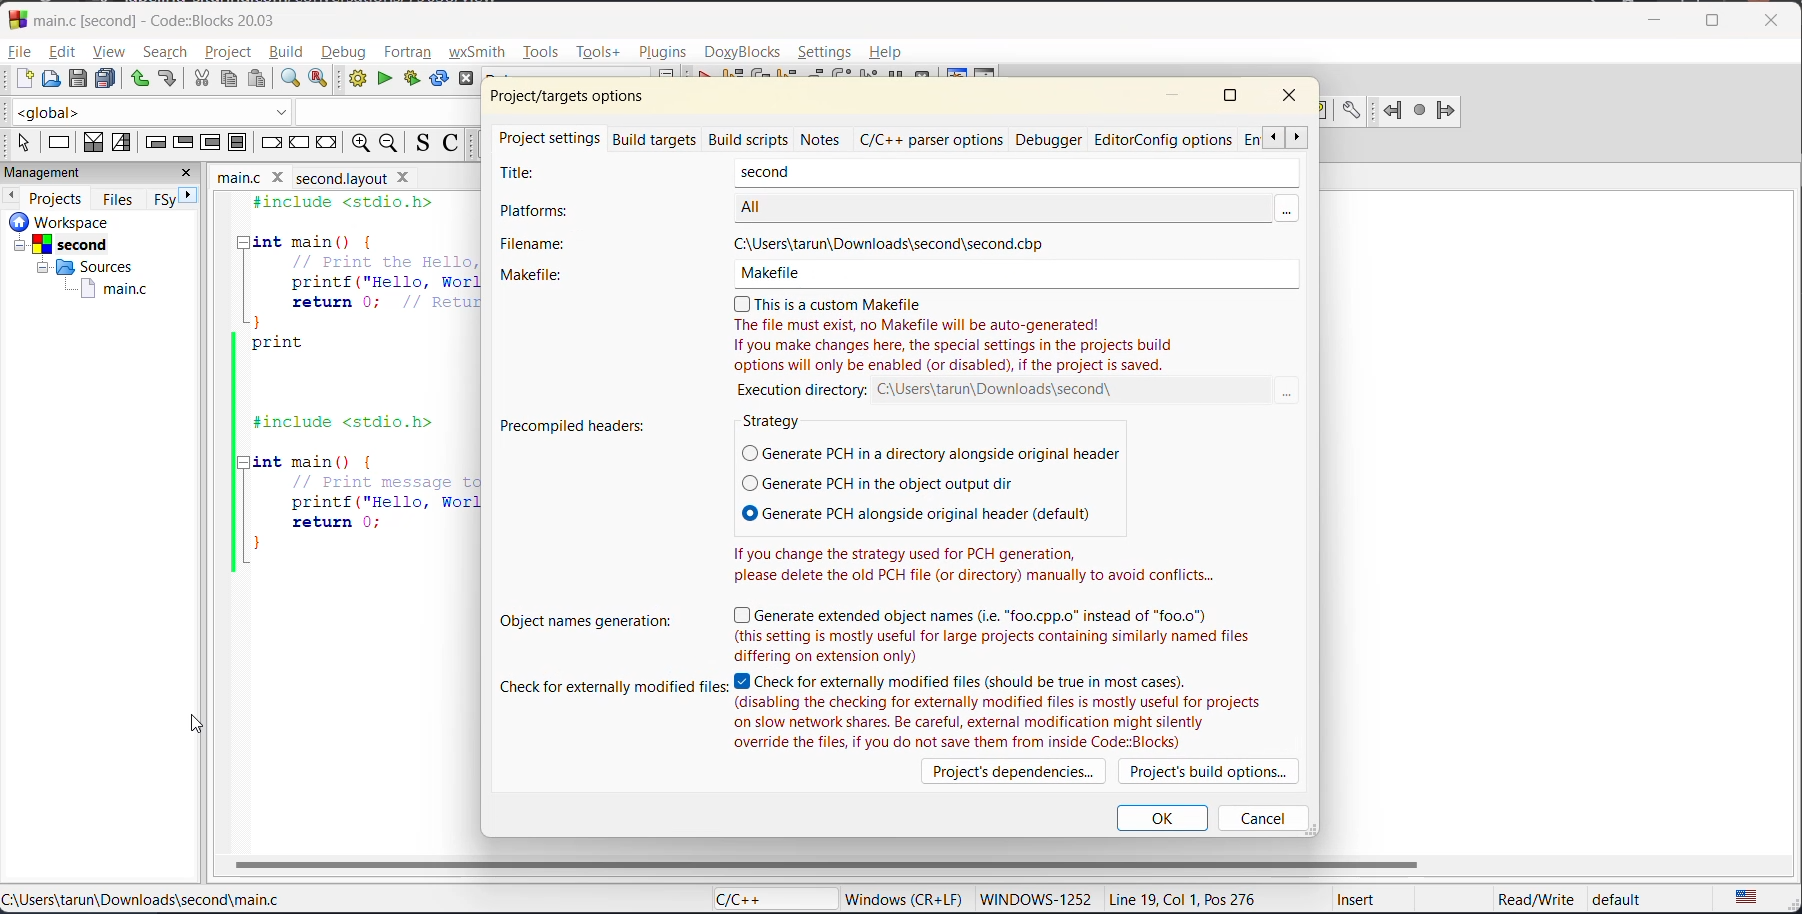  I want to click on scroll next, so click(1299, 137).